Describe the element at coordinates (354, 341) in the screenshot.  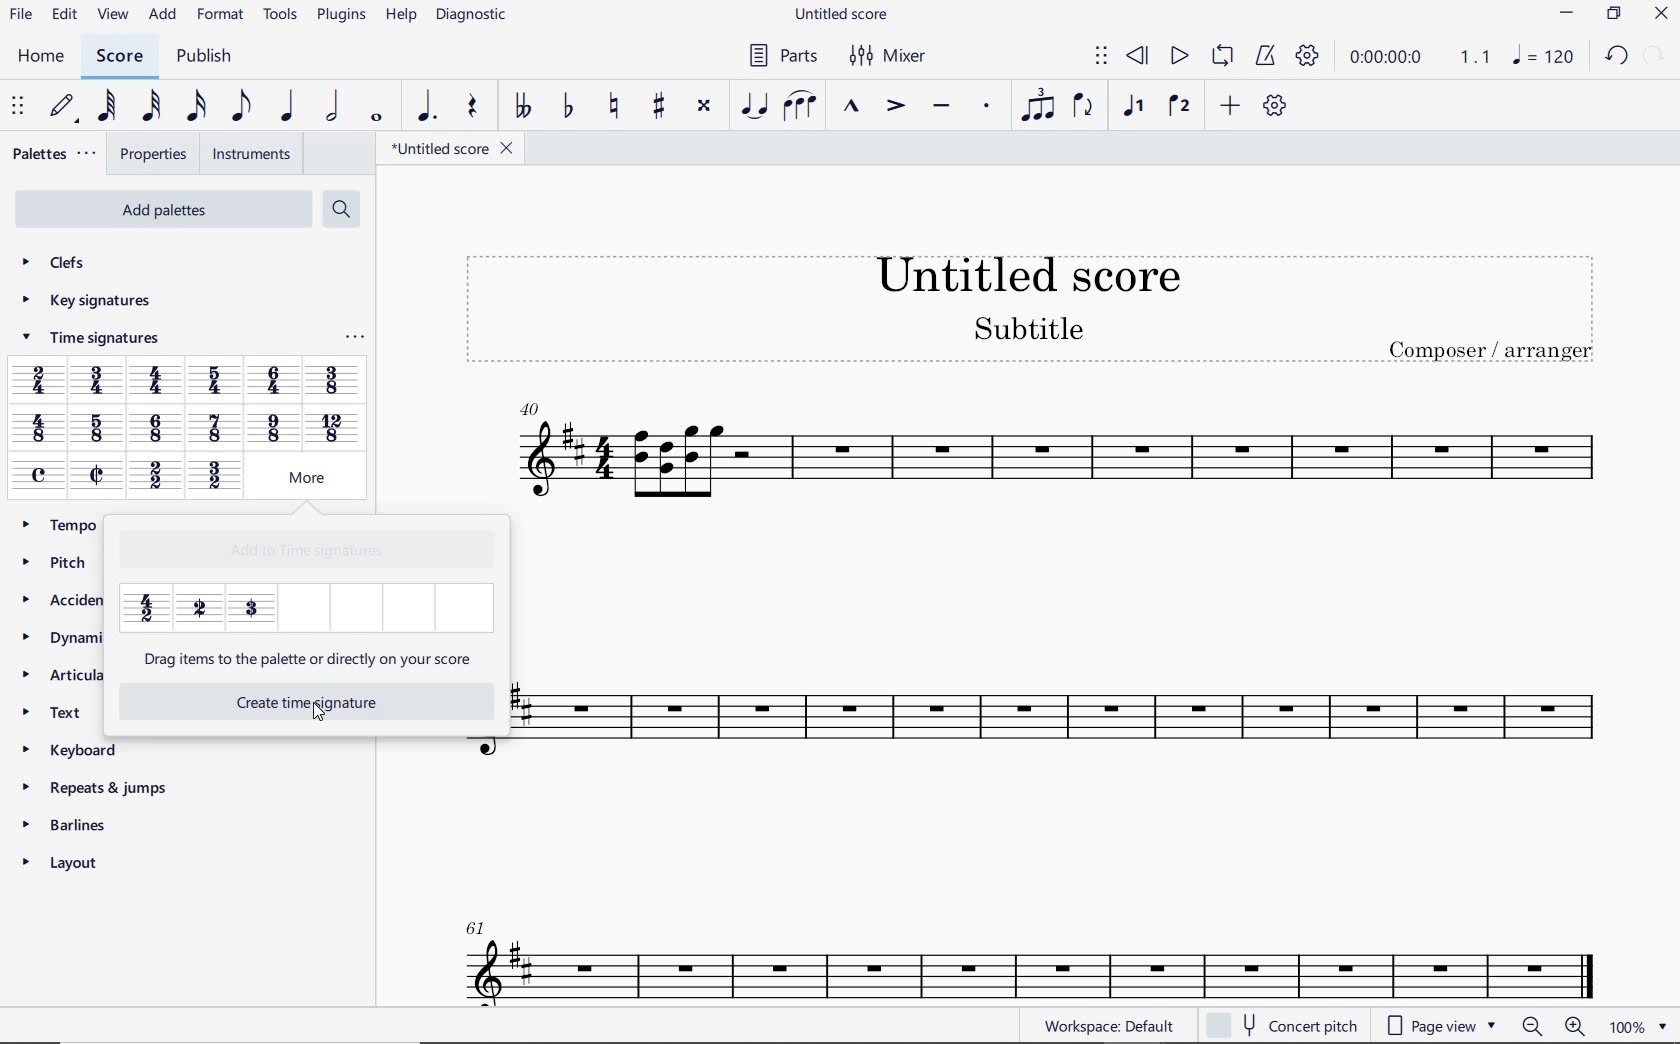
I see `Palette Properties` at that location.